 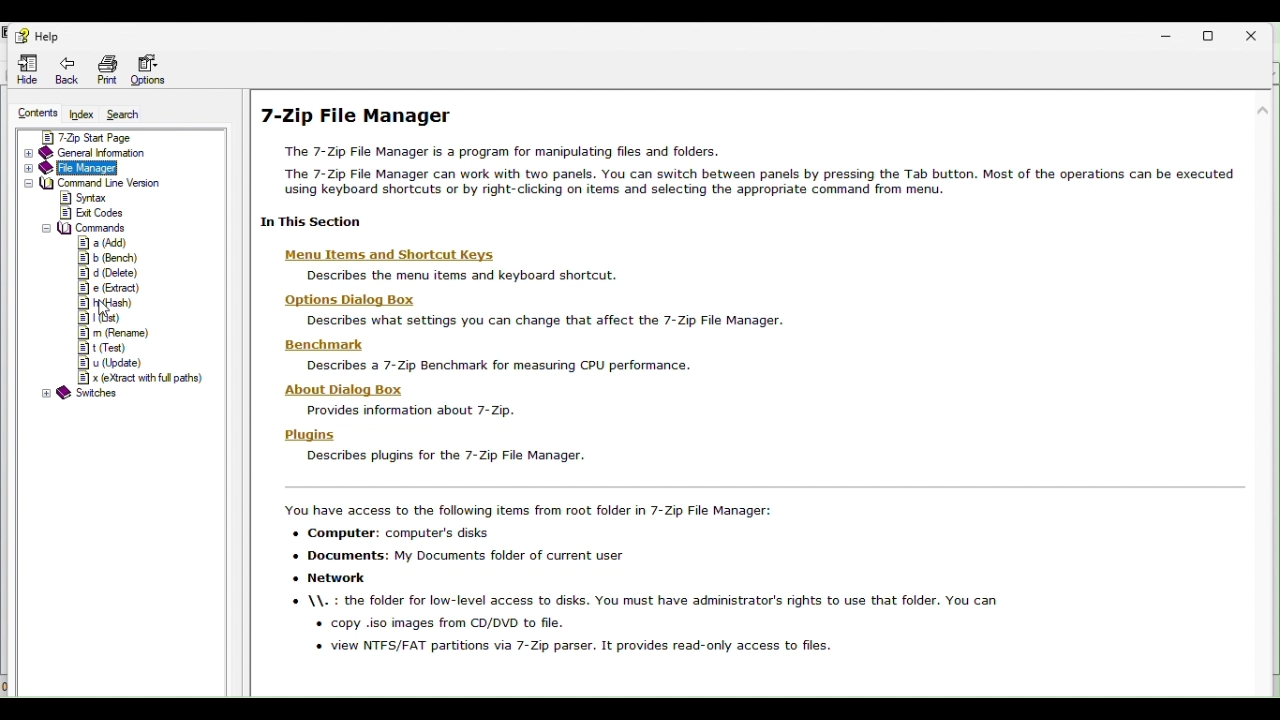 What do you see at coordinates (109, 364) in the screenshot?
I see `u(update)` at bounding box center [109, 364].